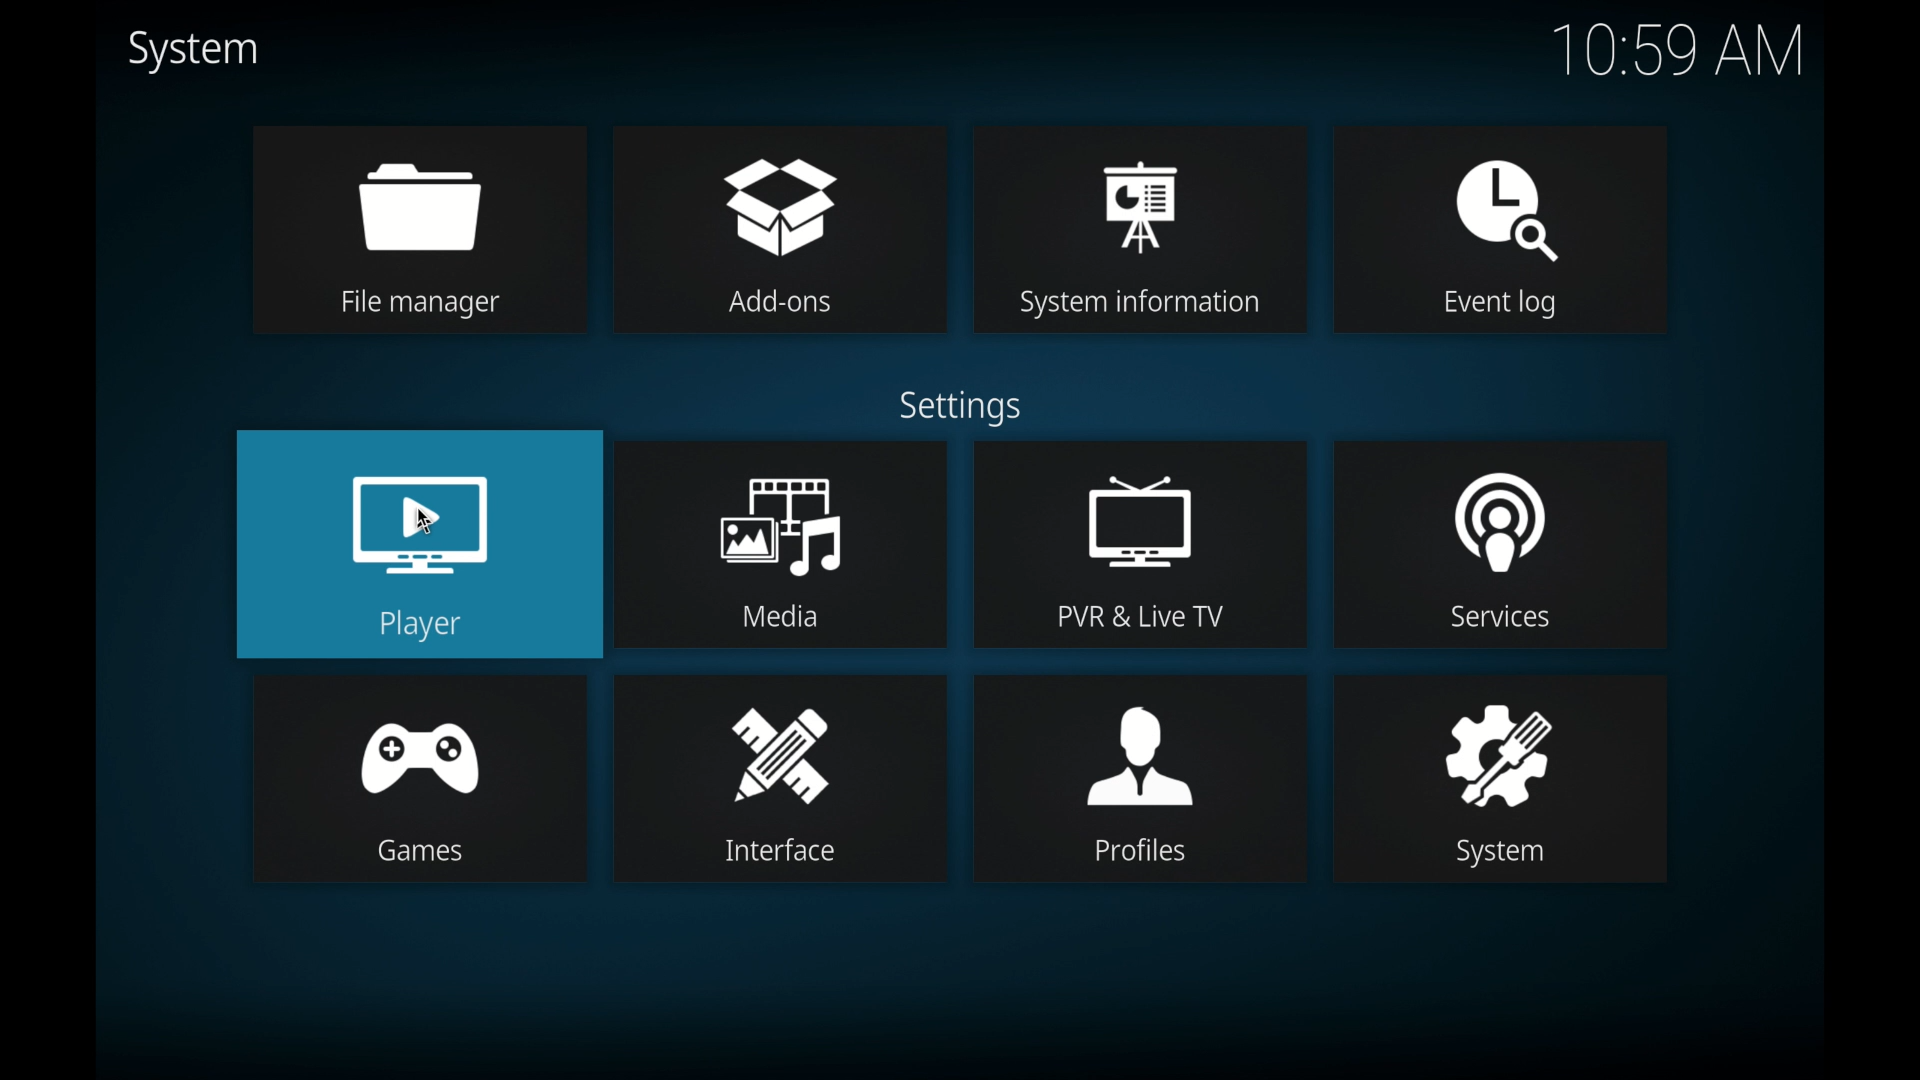  Describe the element at coordinates (196, 51) in the screenshot. I see `system` at that location.